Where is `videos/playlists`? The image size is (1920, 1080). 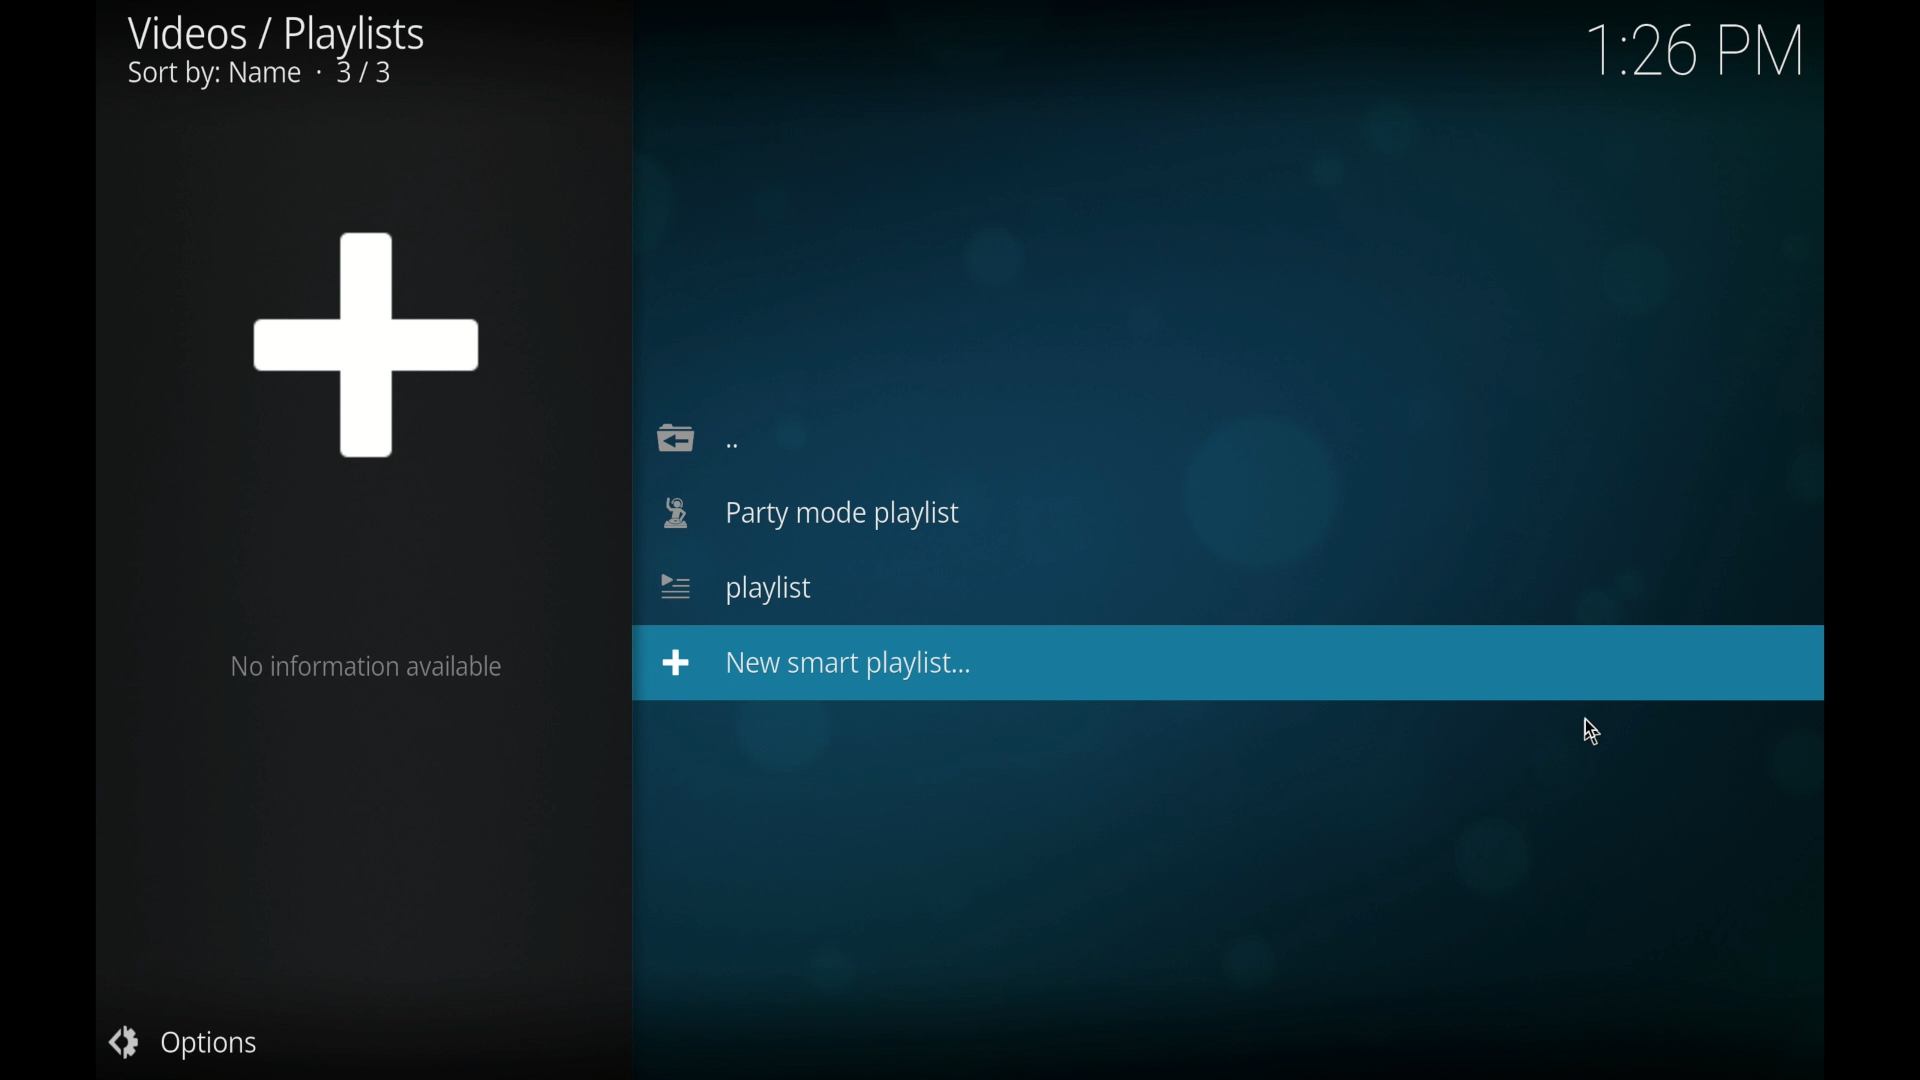
videos/playlists is located at coordinates (275, 51).